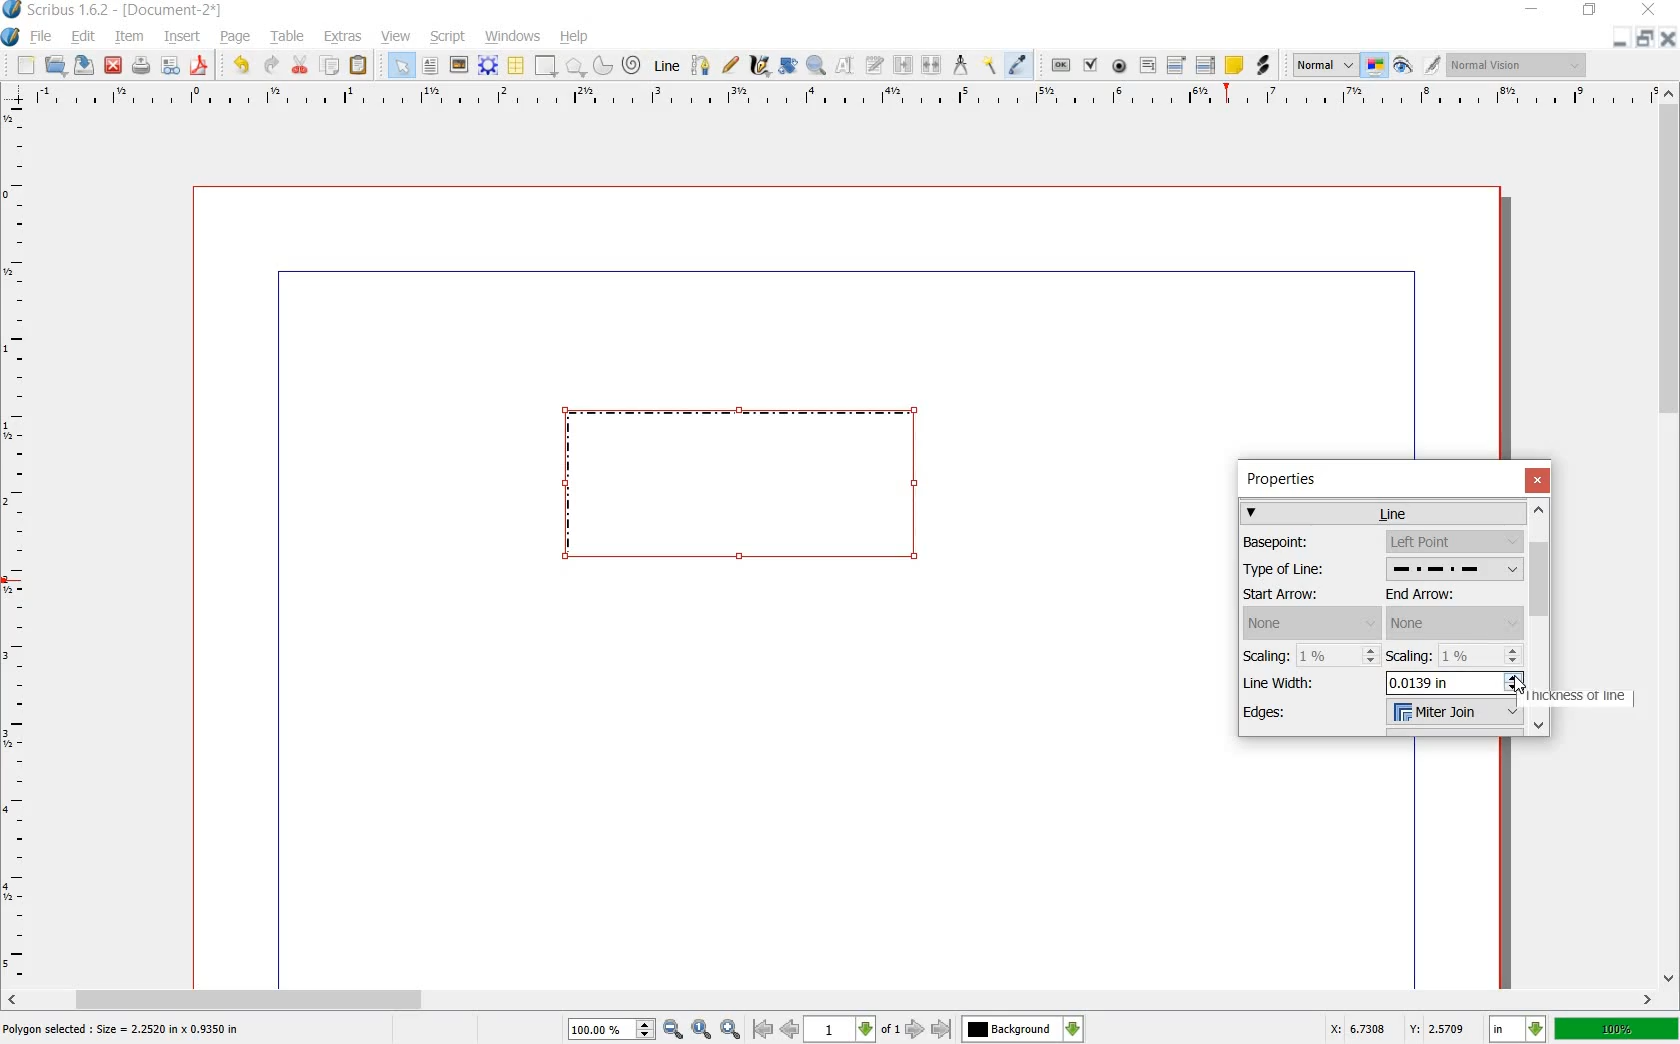  I want to click on 0.0139 in, so click(1445, 683).